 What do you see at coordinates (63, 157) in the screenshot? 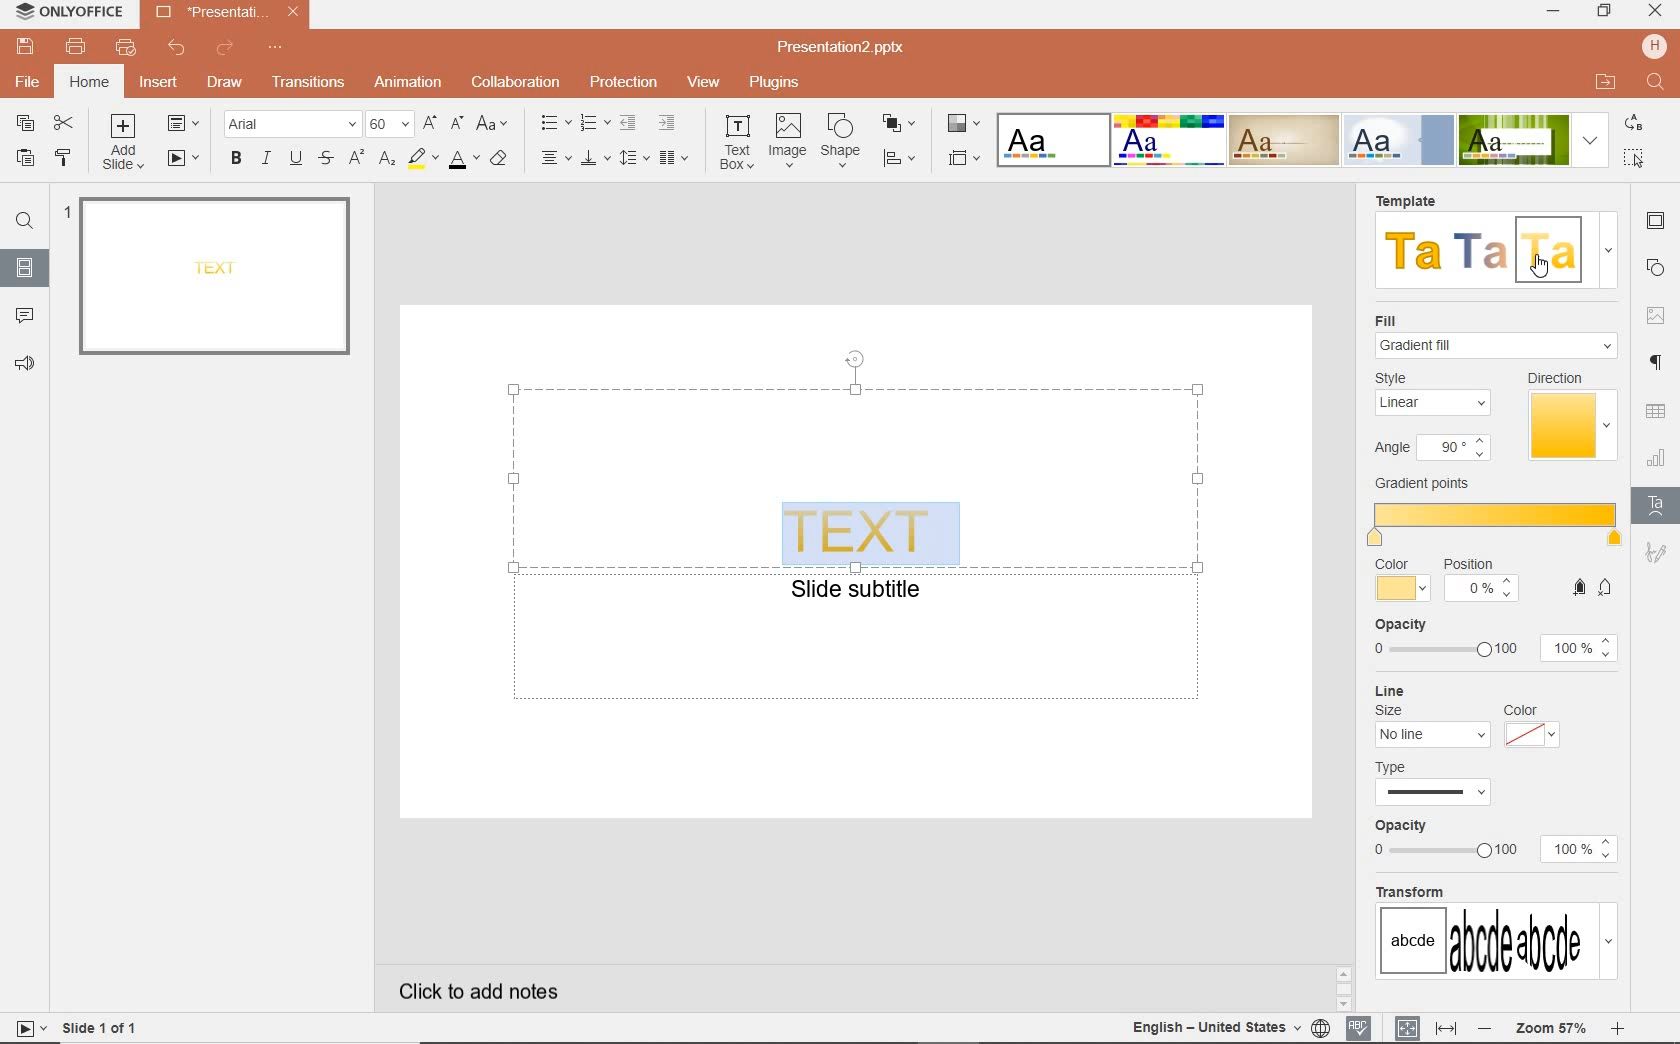
I see `COPY STYLE` at bounding box center [63, 157].